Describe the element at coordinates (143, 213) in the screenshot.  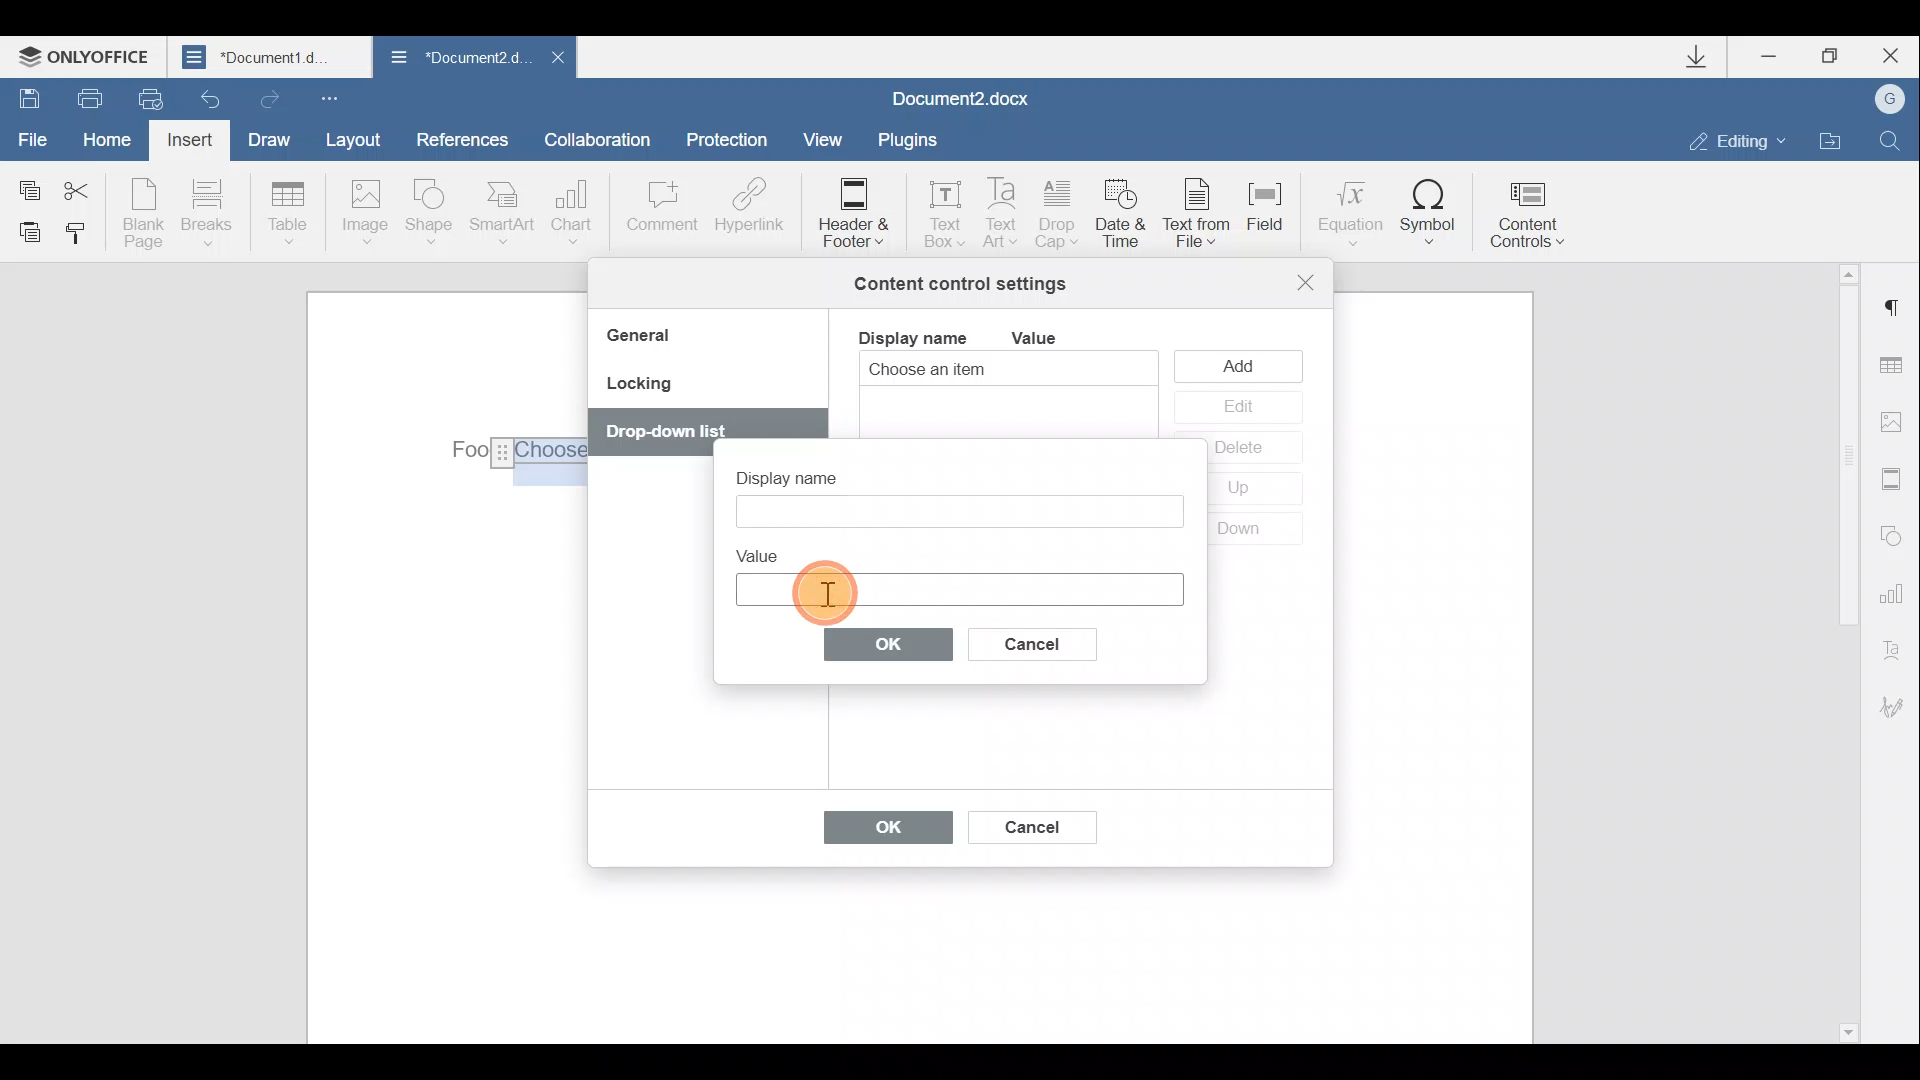
I see `Blank page` at that location.